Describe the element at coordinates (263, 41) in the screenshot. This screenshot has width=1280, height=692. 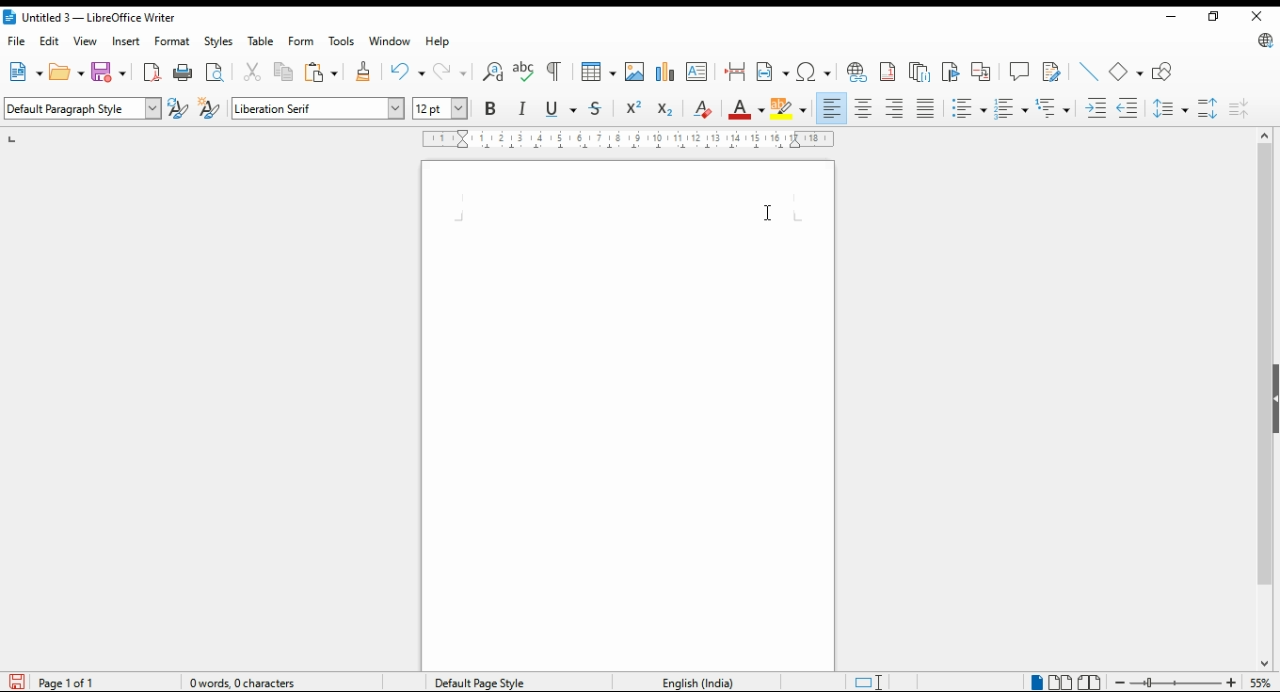
I see `table` at that location.